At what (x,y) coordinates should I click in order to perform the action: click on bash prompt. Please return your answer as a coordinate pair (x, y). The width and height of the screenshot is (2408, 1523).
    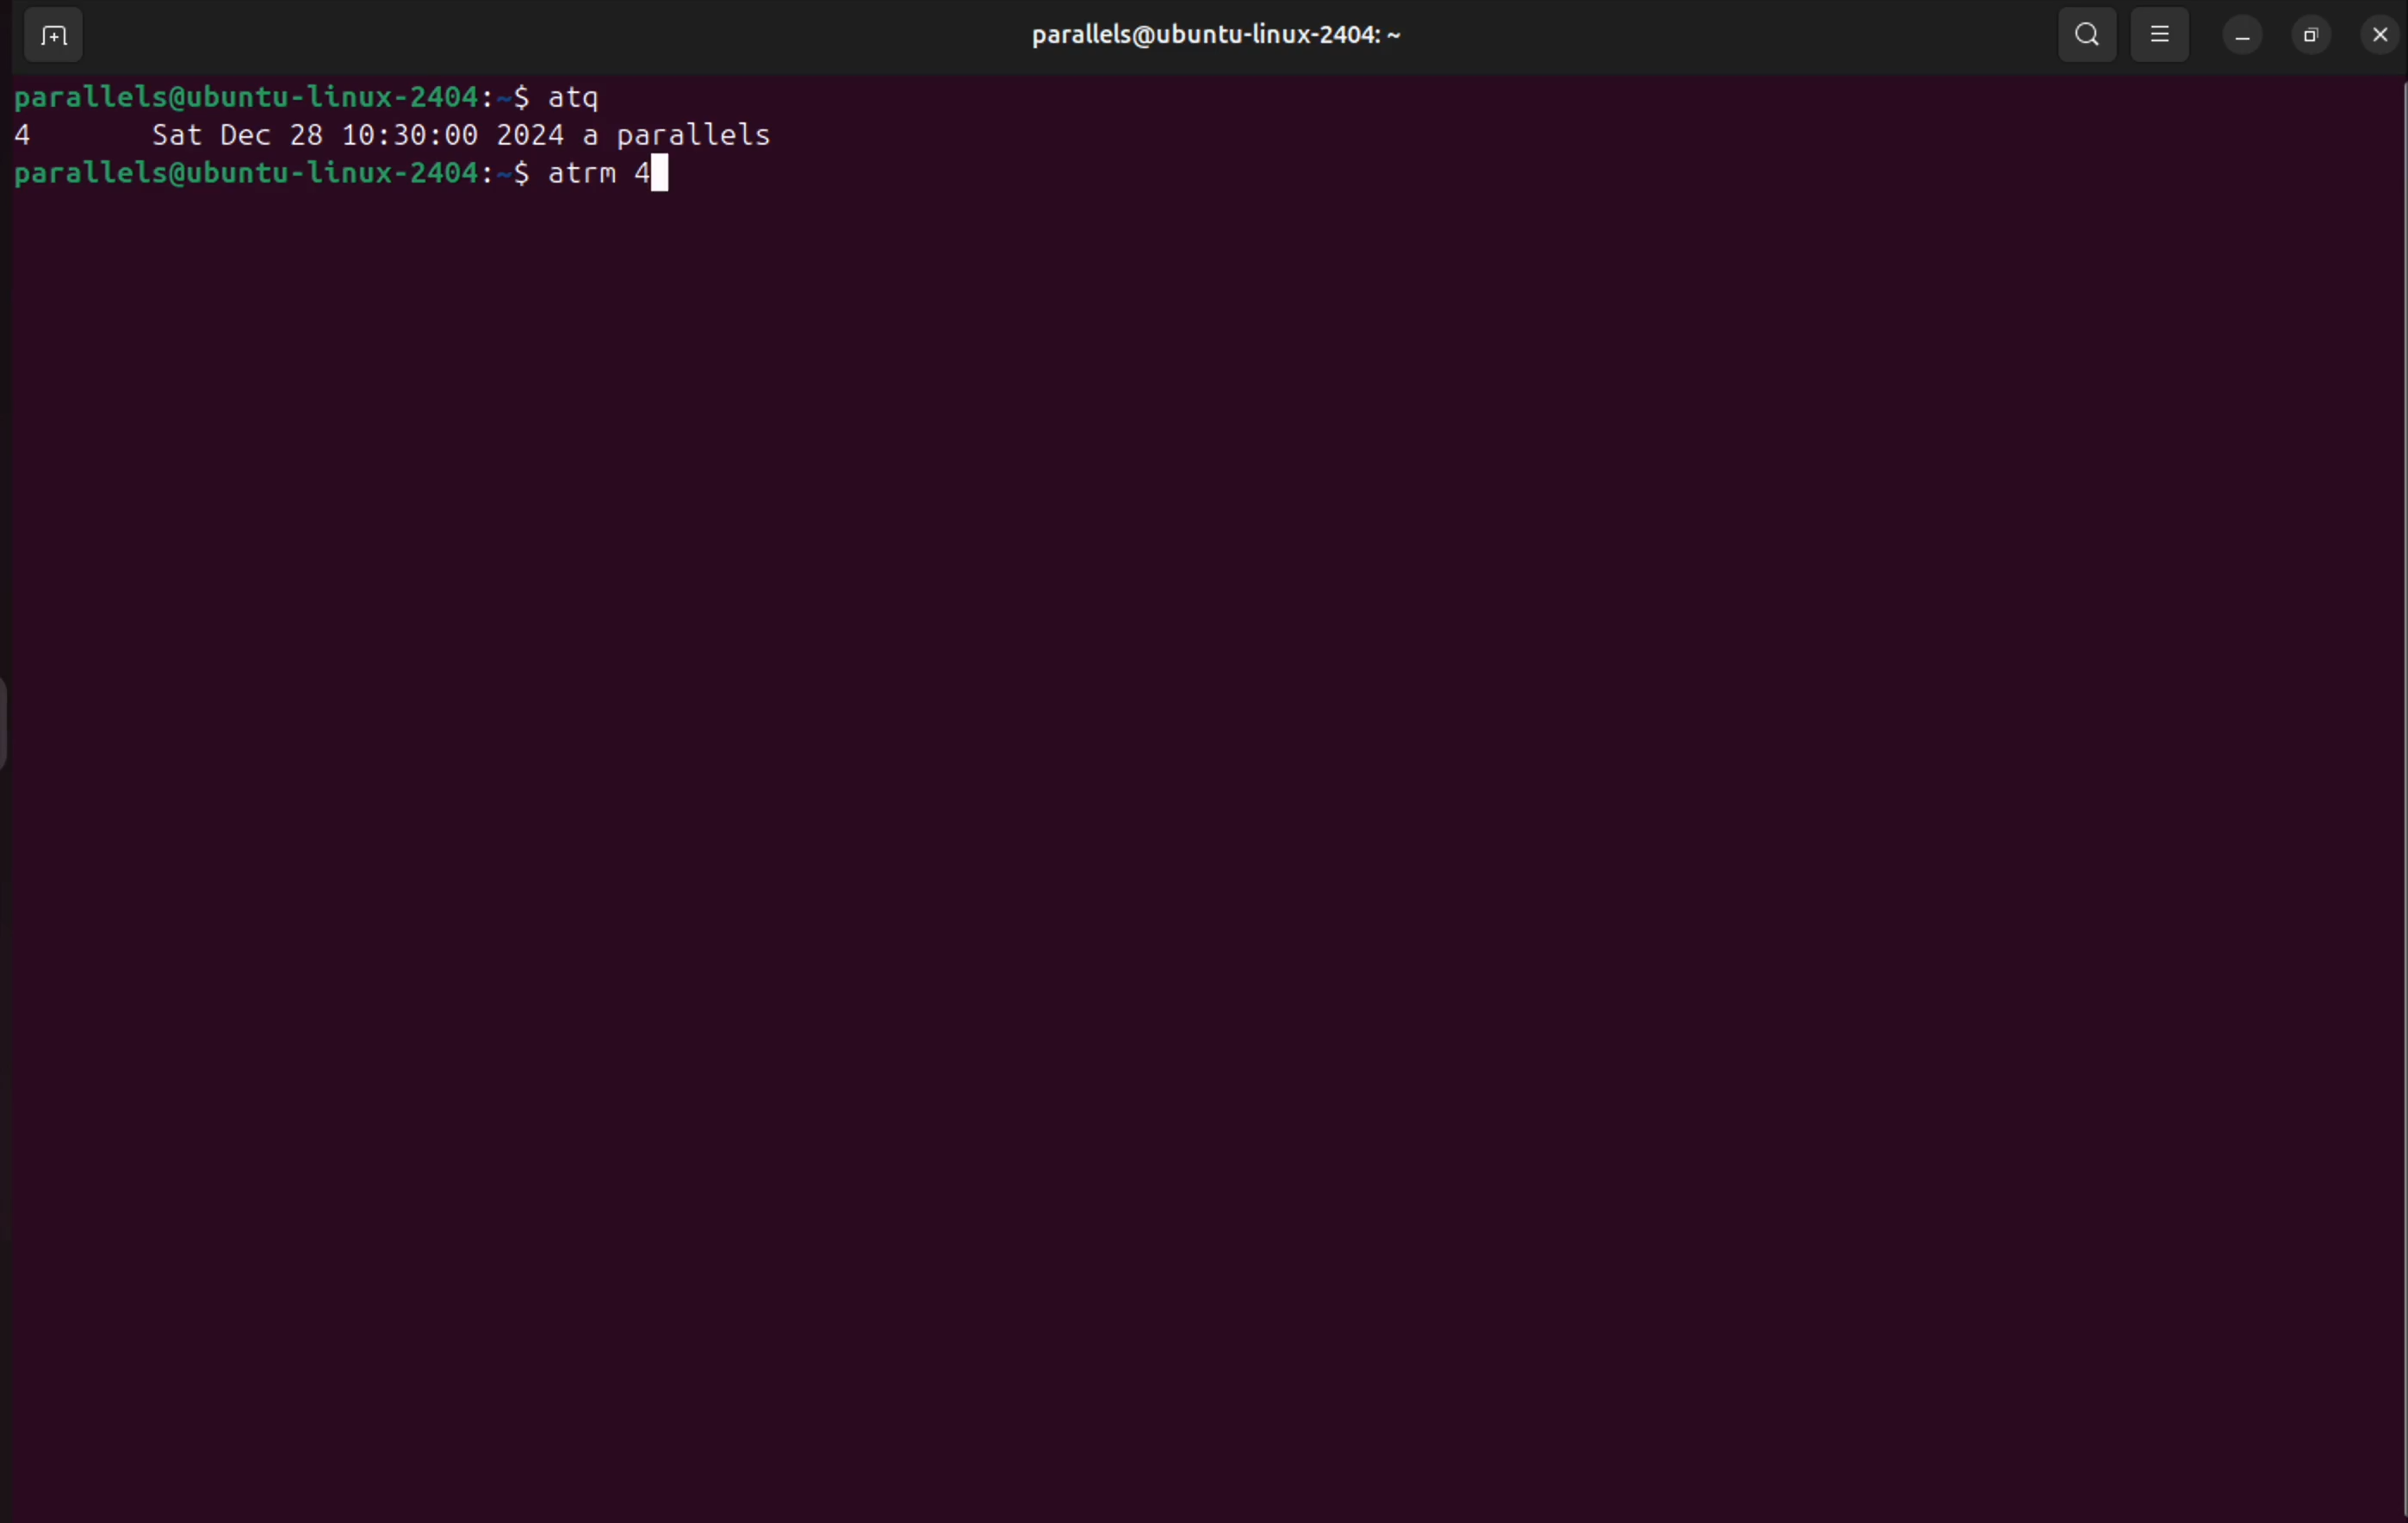
    Looking at the image, I should click on (311, 98).